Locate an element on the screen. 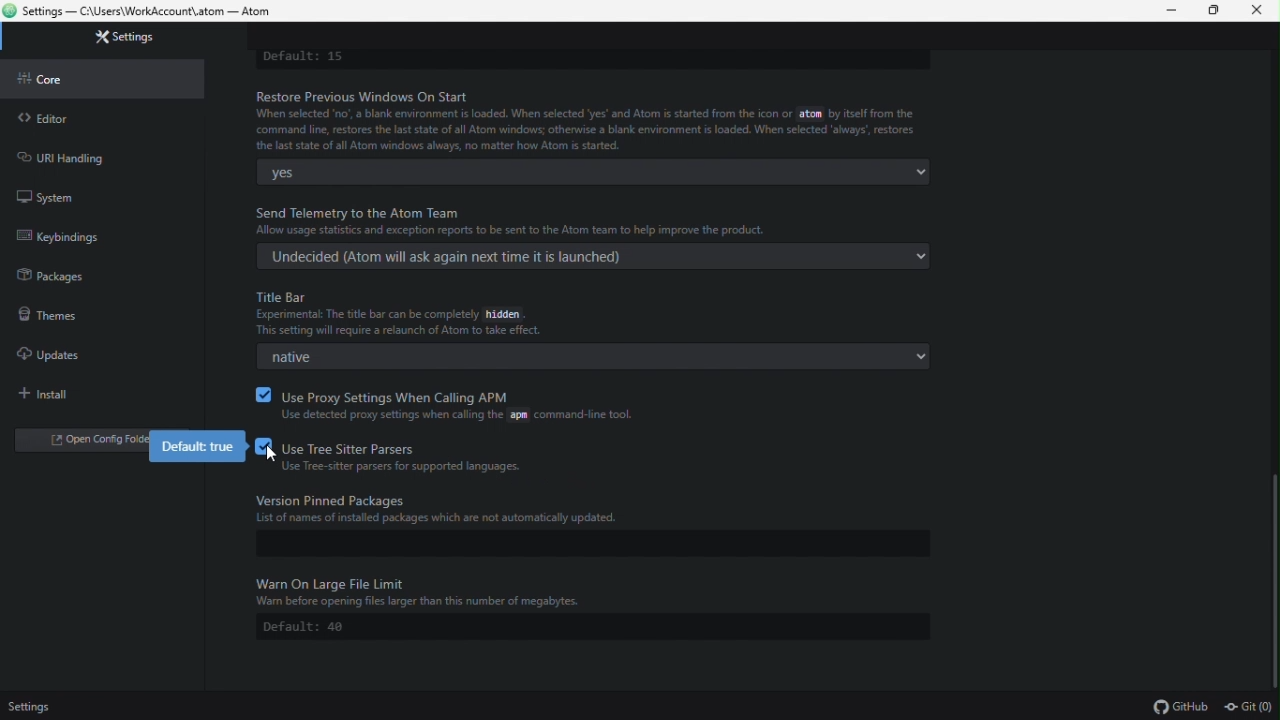 The height and width of the screenshot is (720, 1280). undecided is located at coordinates (593, 256).